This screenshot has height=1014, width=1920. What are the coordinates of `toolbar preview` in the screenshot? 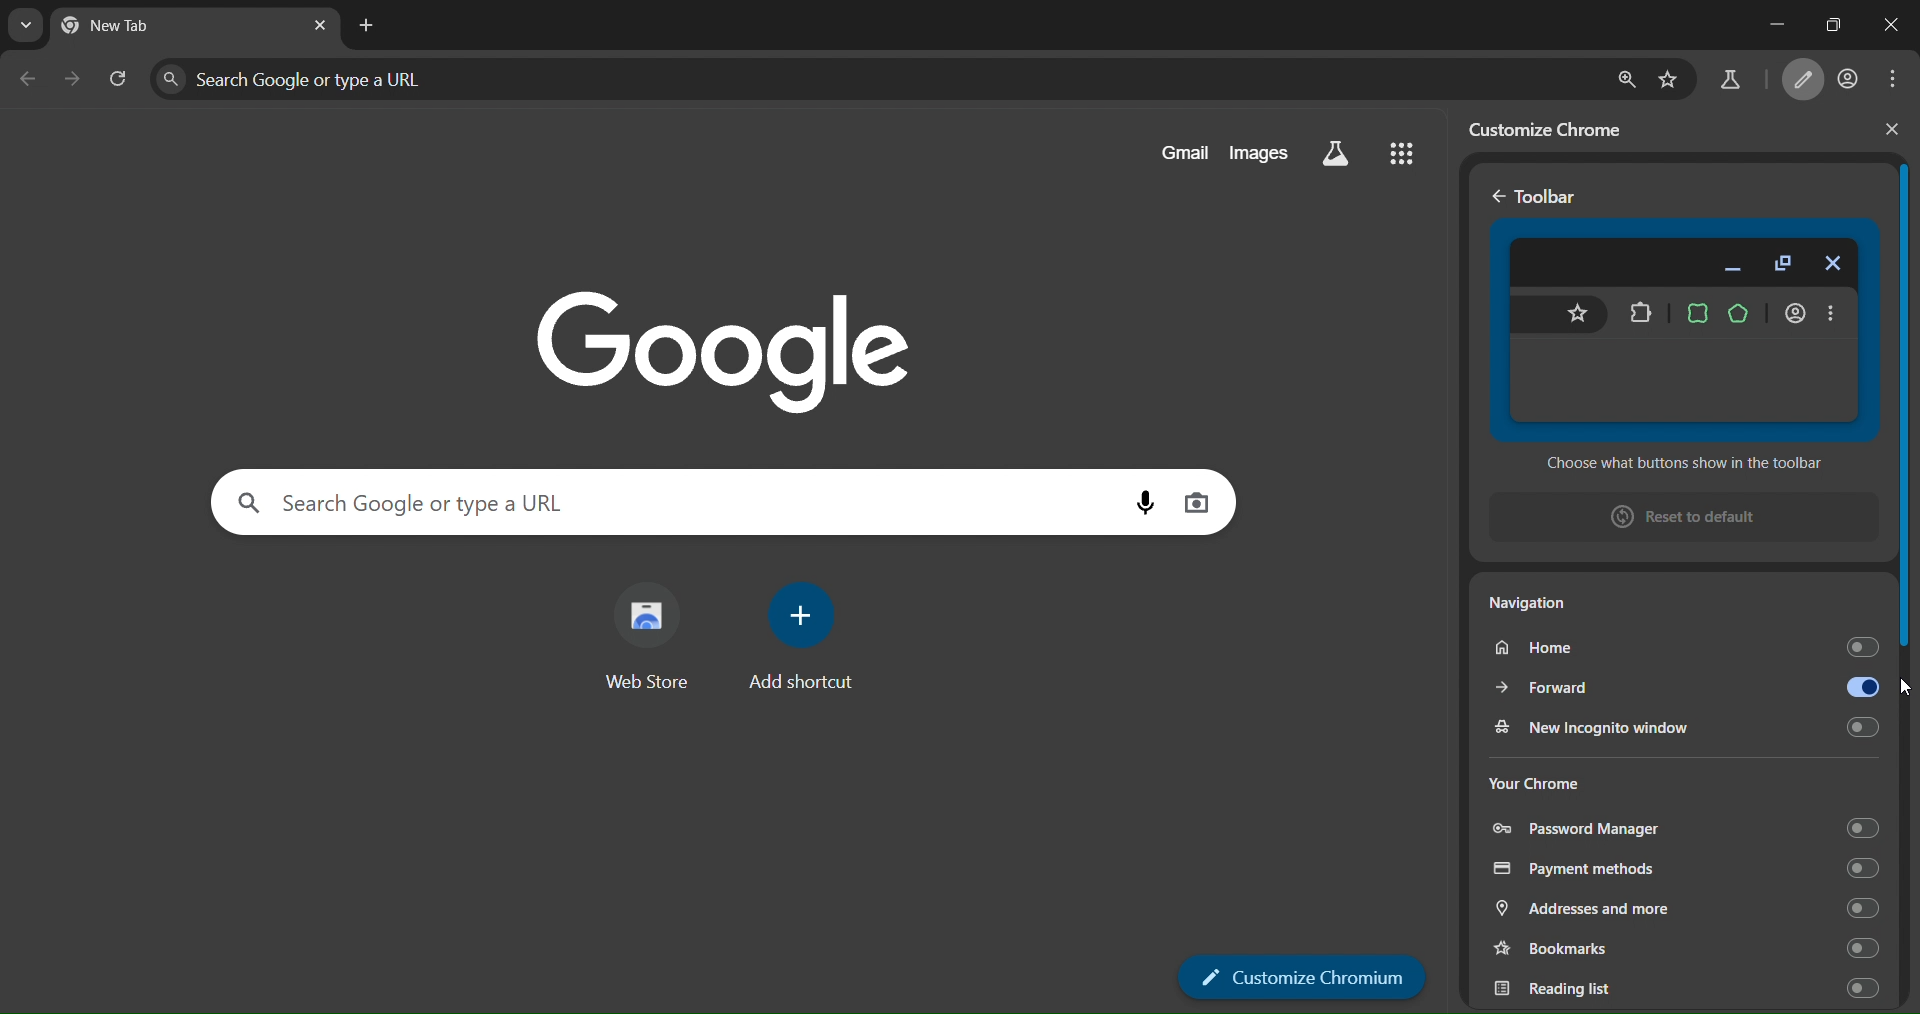 It's located at (1682, 330).